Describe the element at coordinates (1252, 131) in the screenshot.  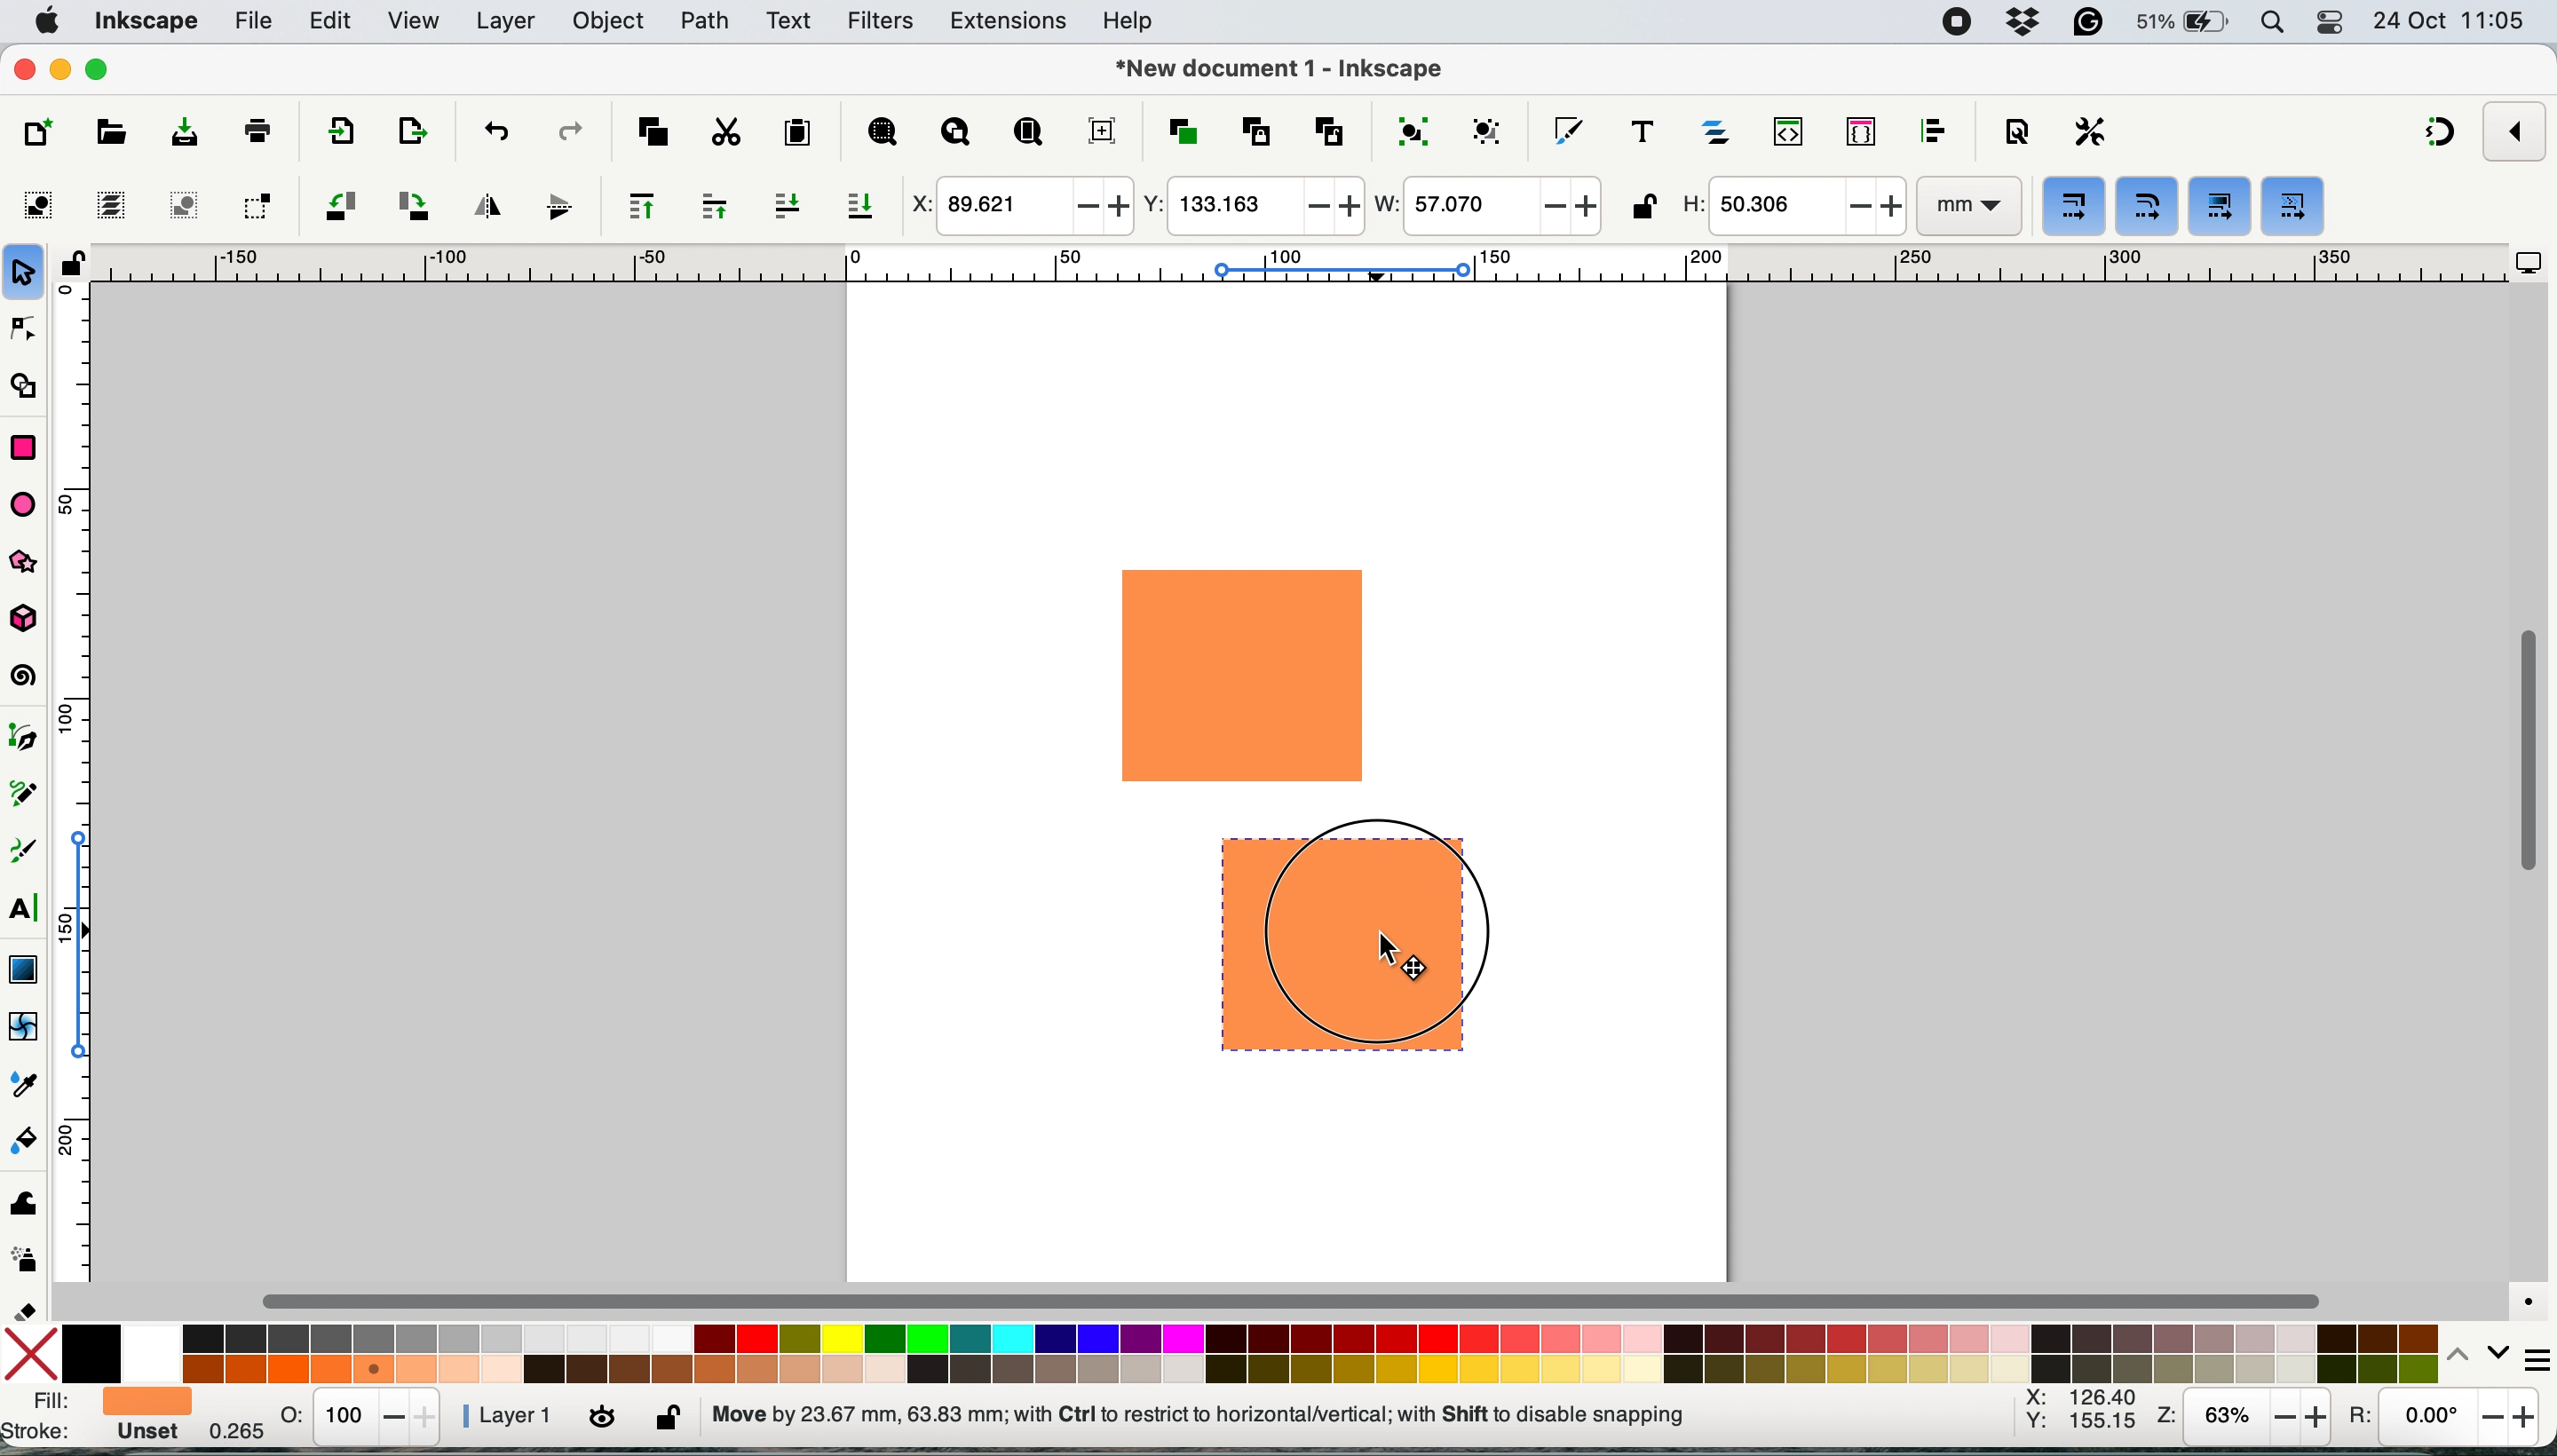
I see `create clone` at that location.